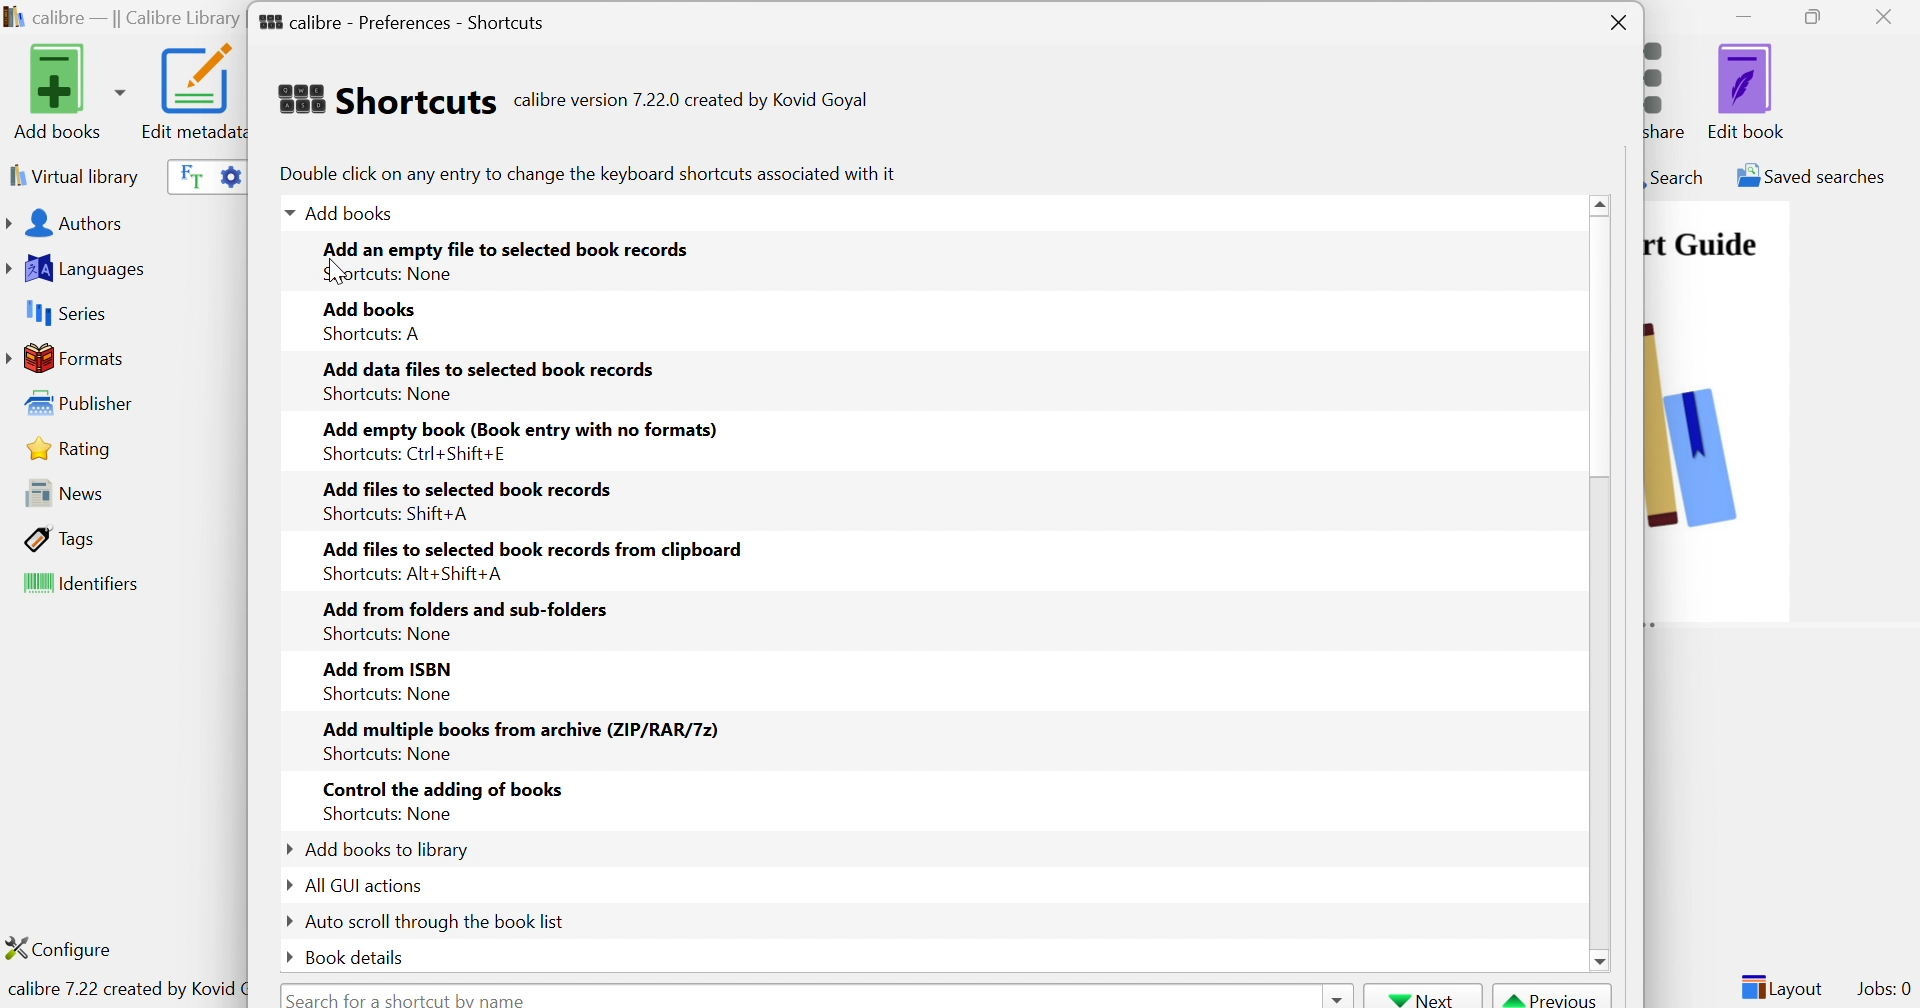  What do you see at coordinates (389, 816) in the screenshot?
I see `Shortcuts: None` at bounding box center [389, 816].